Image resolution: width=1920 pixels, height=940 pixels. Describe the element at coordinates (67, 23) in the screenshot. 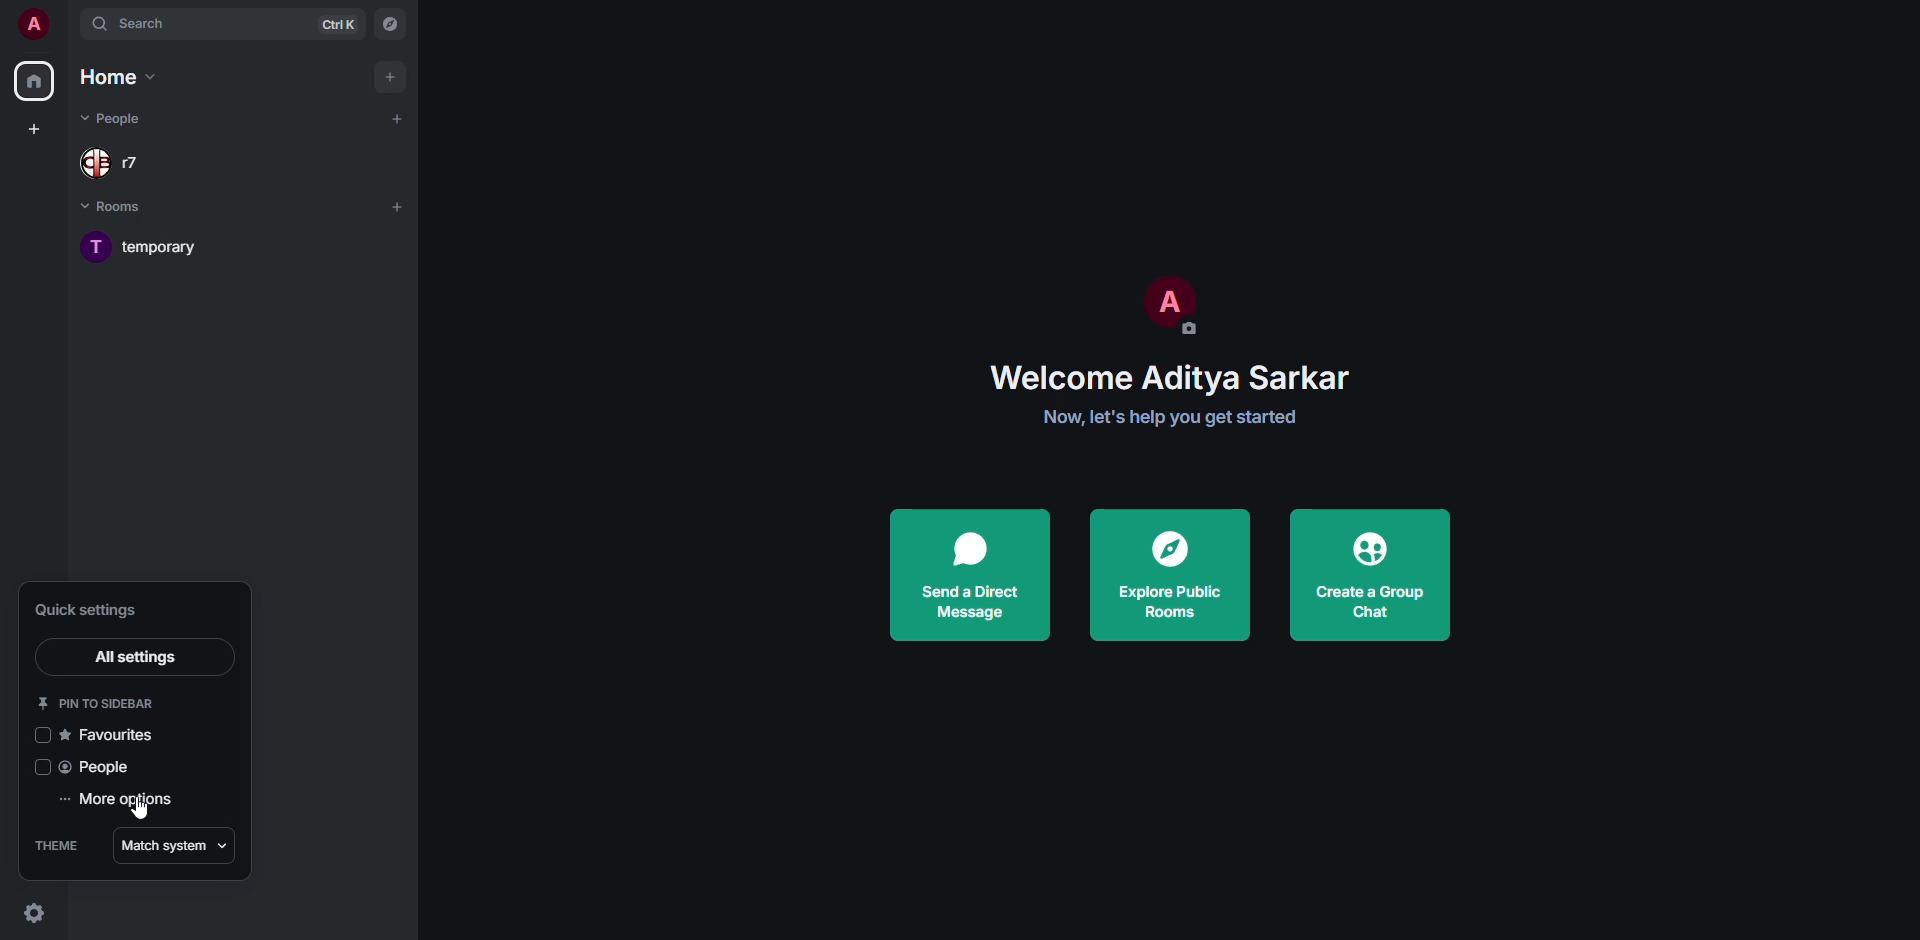

I see `expand` at that location.